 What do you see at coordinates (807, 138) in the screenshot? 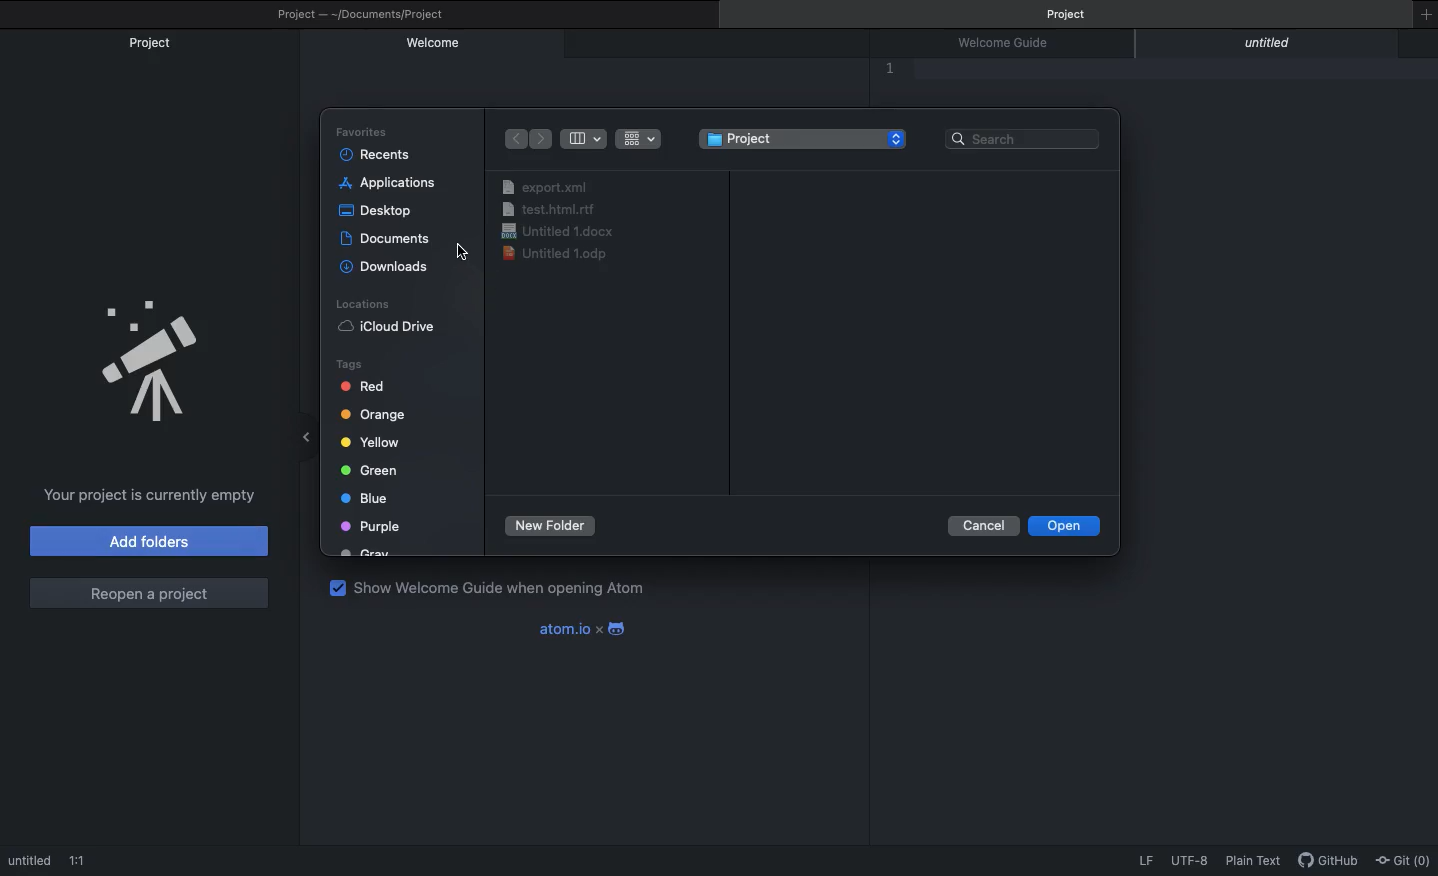
I see `Folder` at bounding box center [807, 138].